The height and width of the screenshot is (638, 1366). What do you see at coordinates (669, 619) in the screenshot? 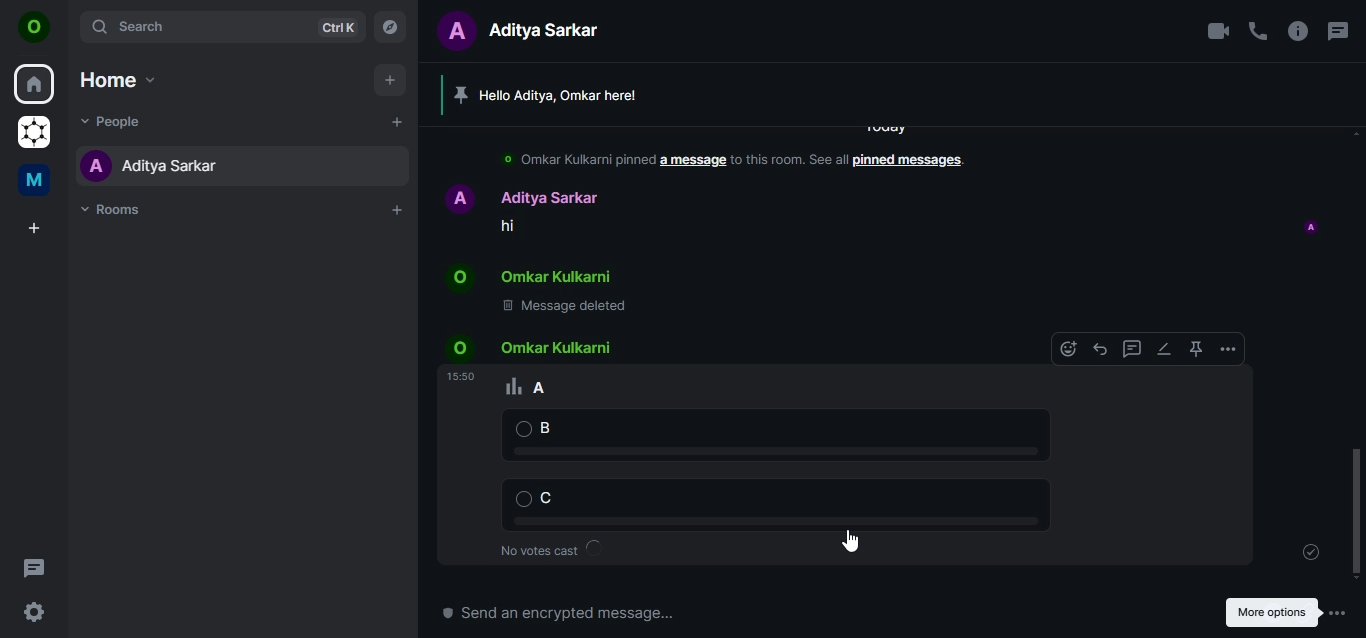
I see `send an encrypted message` at bounding box center [669, 619].